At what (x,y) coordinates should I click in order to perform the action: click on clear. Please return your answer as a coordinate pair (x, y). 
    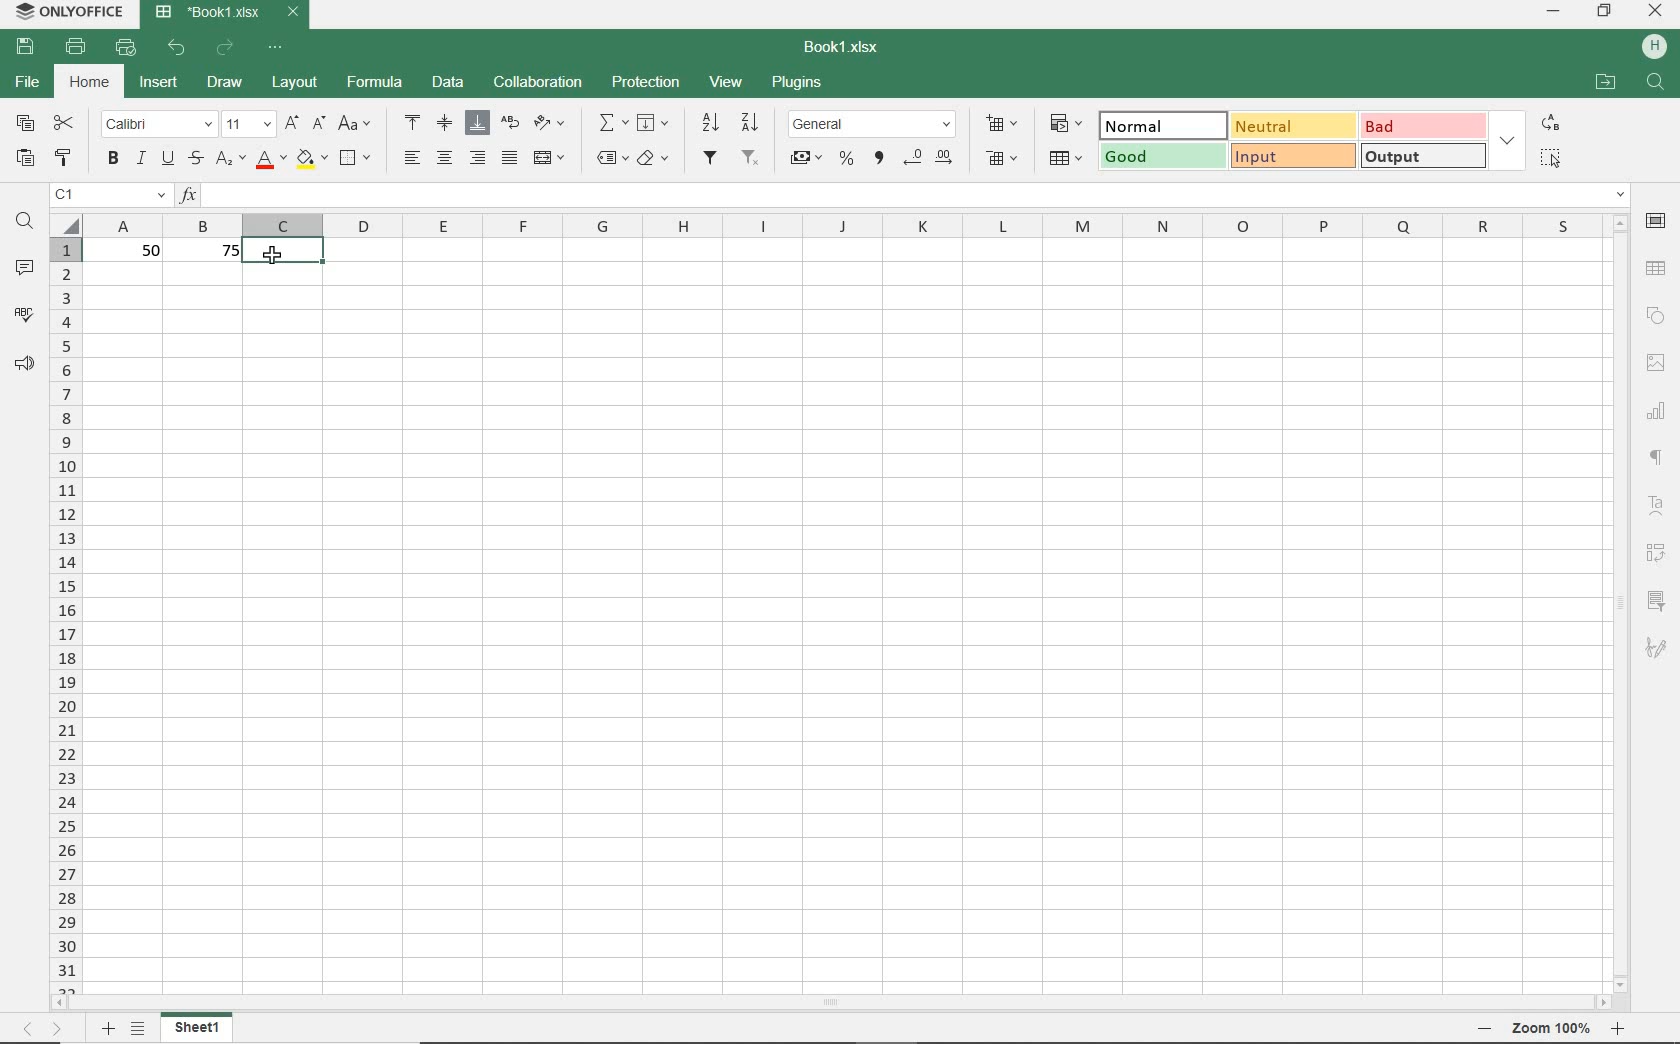
    Looking at the image, I should click on (654, 158).